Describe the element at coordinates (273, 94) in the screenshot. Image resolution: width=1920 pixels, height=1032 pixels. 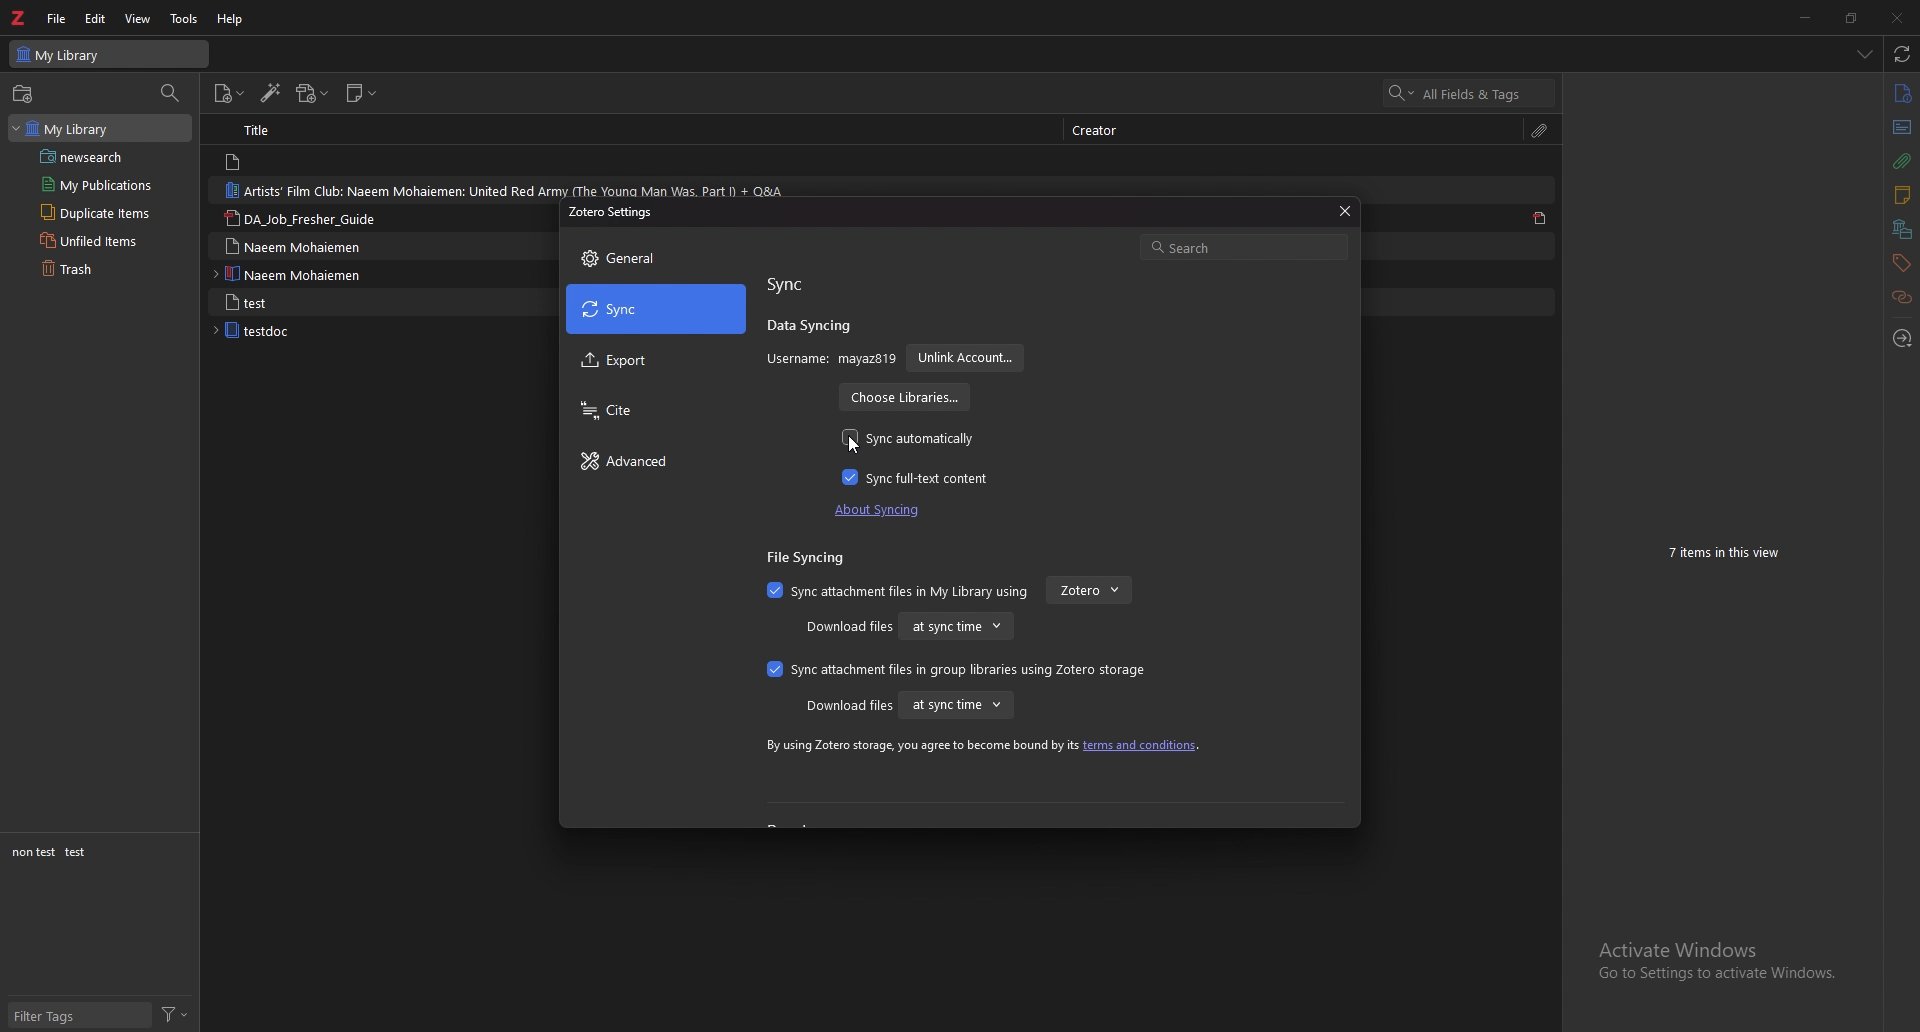
I see `add items by identifier` at that location.